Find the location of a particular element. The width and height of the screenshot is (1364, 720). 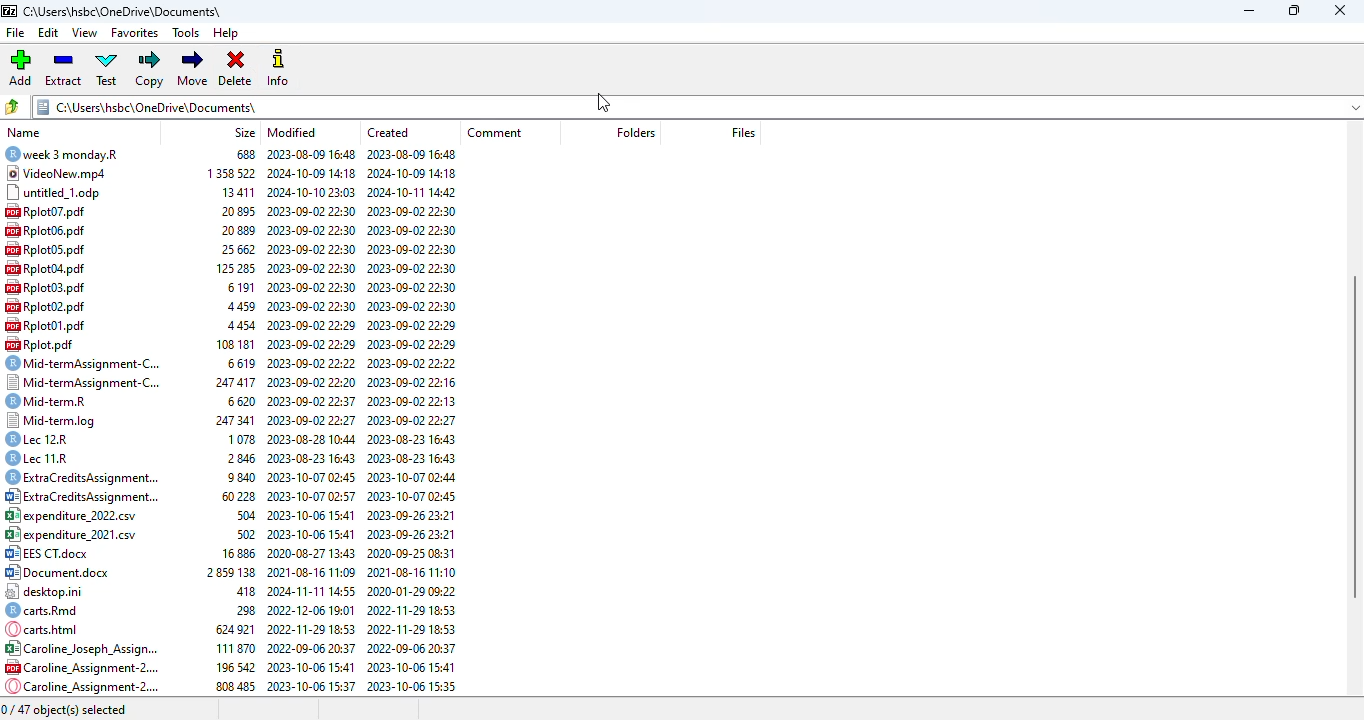

2023-10-07 02:45 is located at coordinates (312, 477).